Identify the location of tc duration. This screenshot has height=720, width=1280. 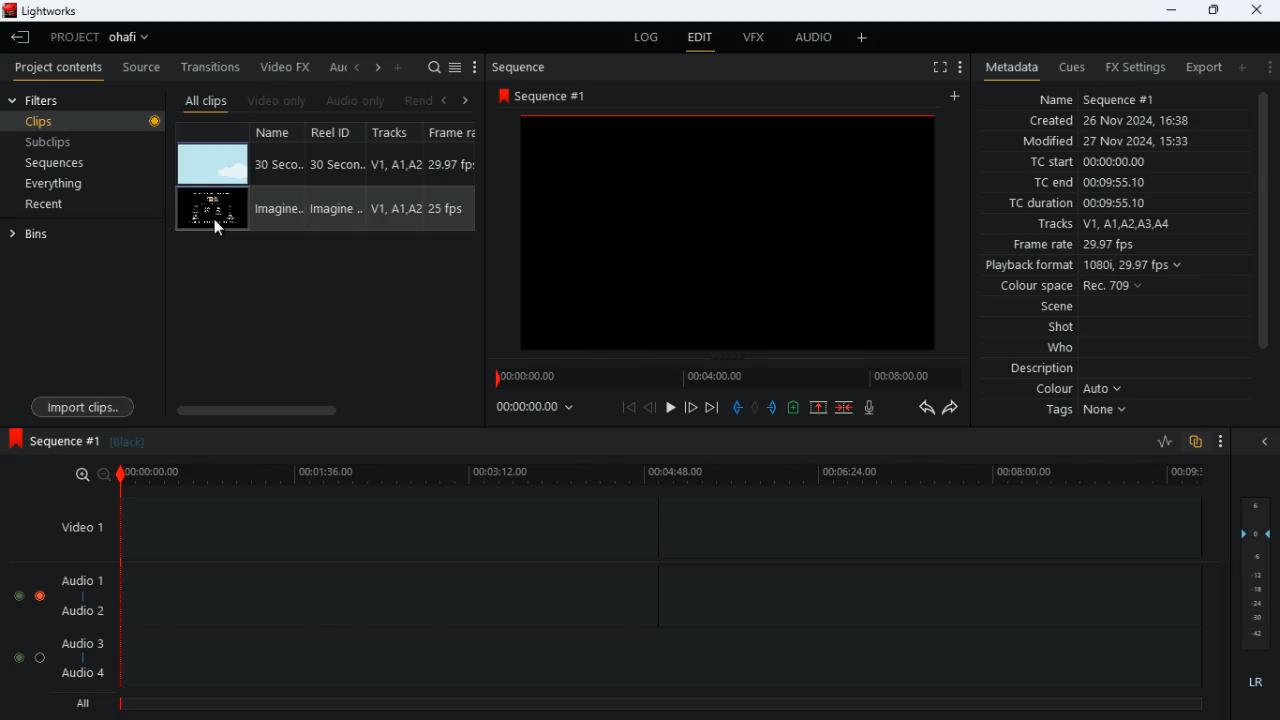
(1110, 205).